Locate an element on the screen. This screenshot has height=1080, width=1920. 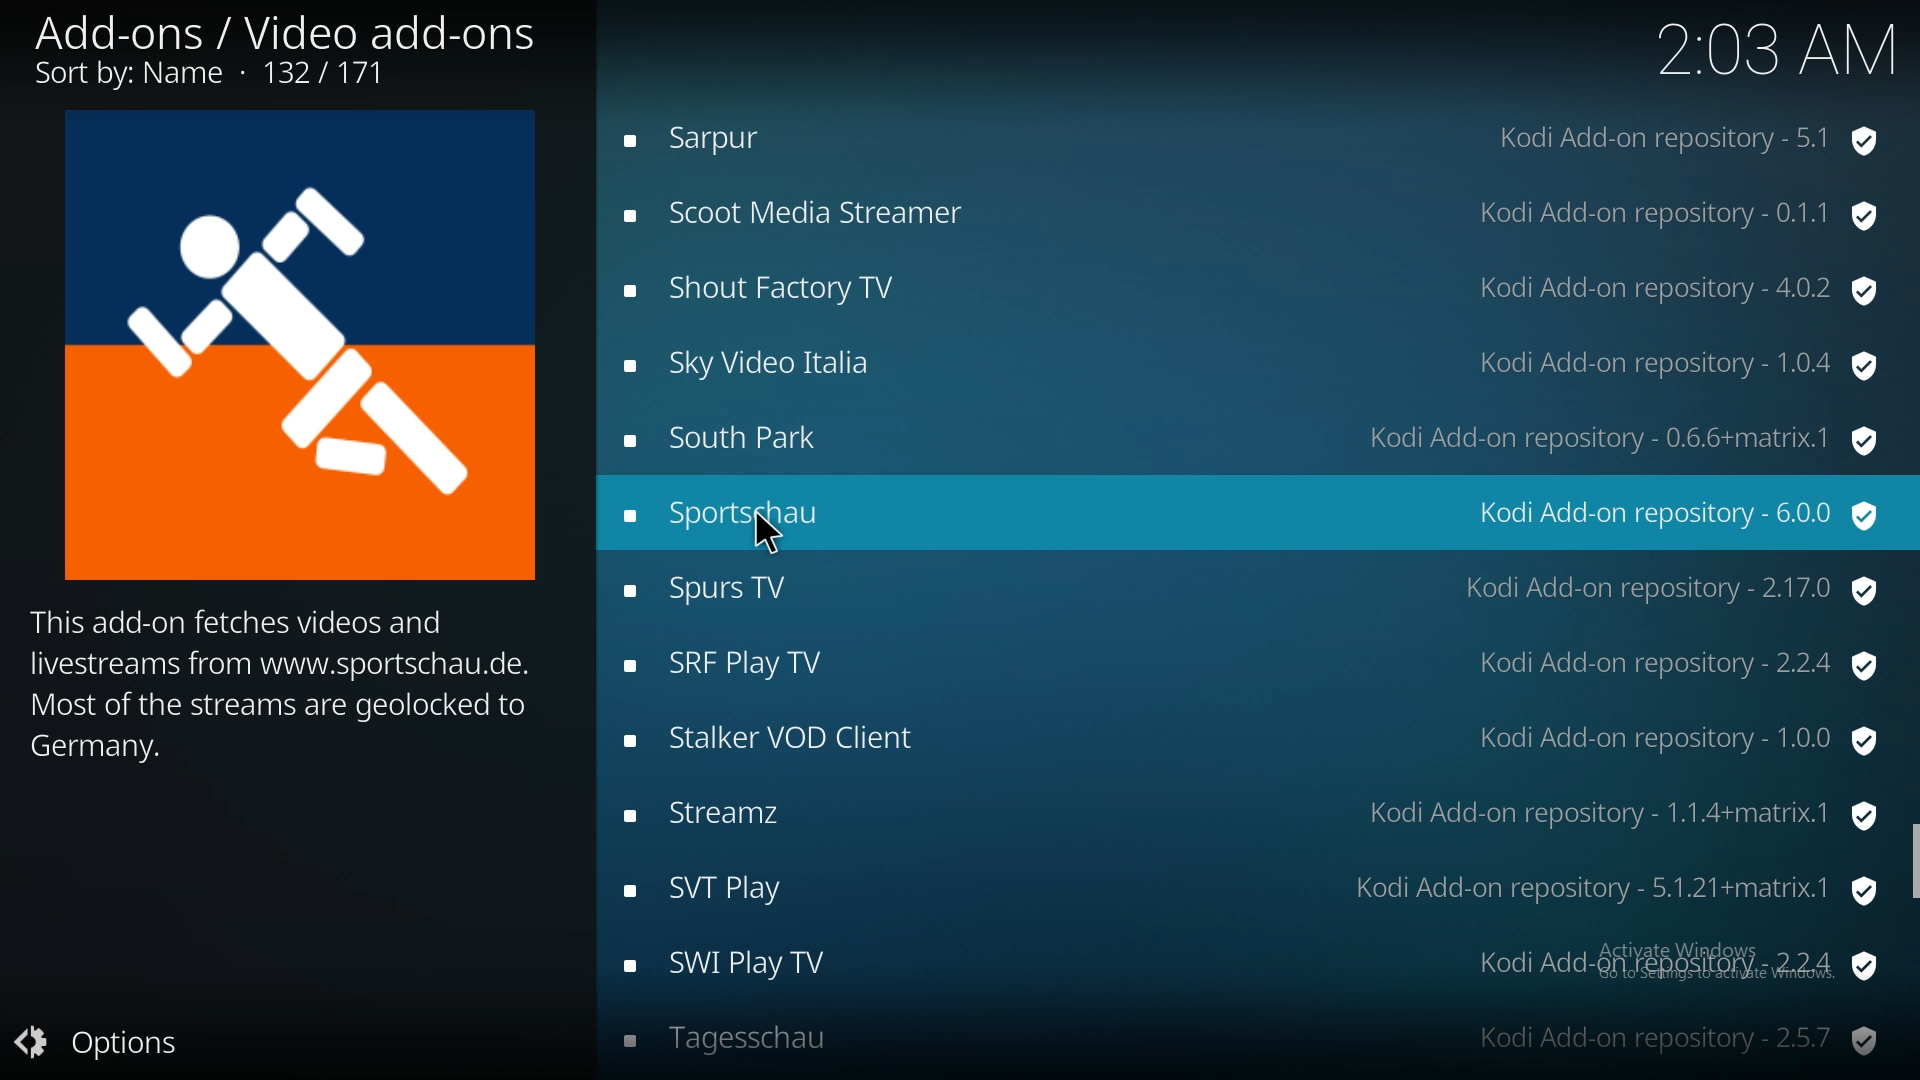
scroll bar is located at coordinates (1912, 860).